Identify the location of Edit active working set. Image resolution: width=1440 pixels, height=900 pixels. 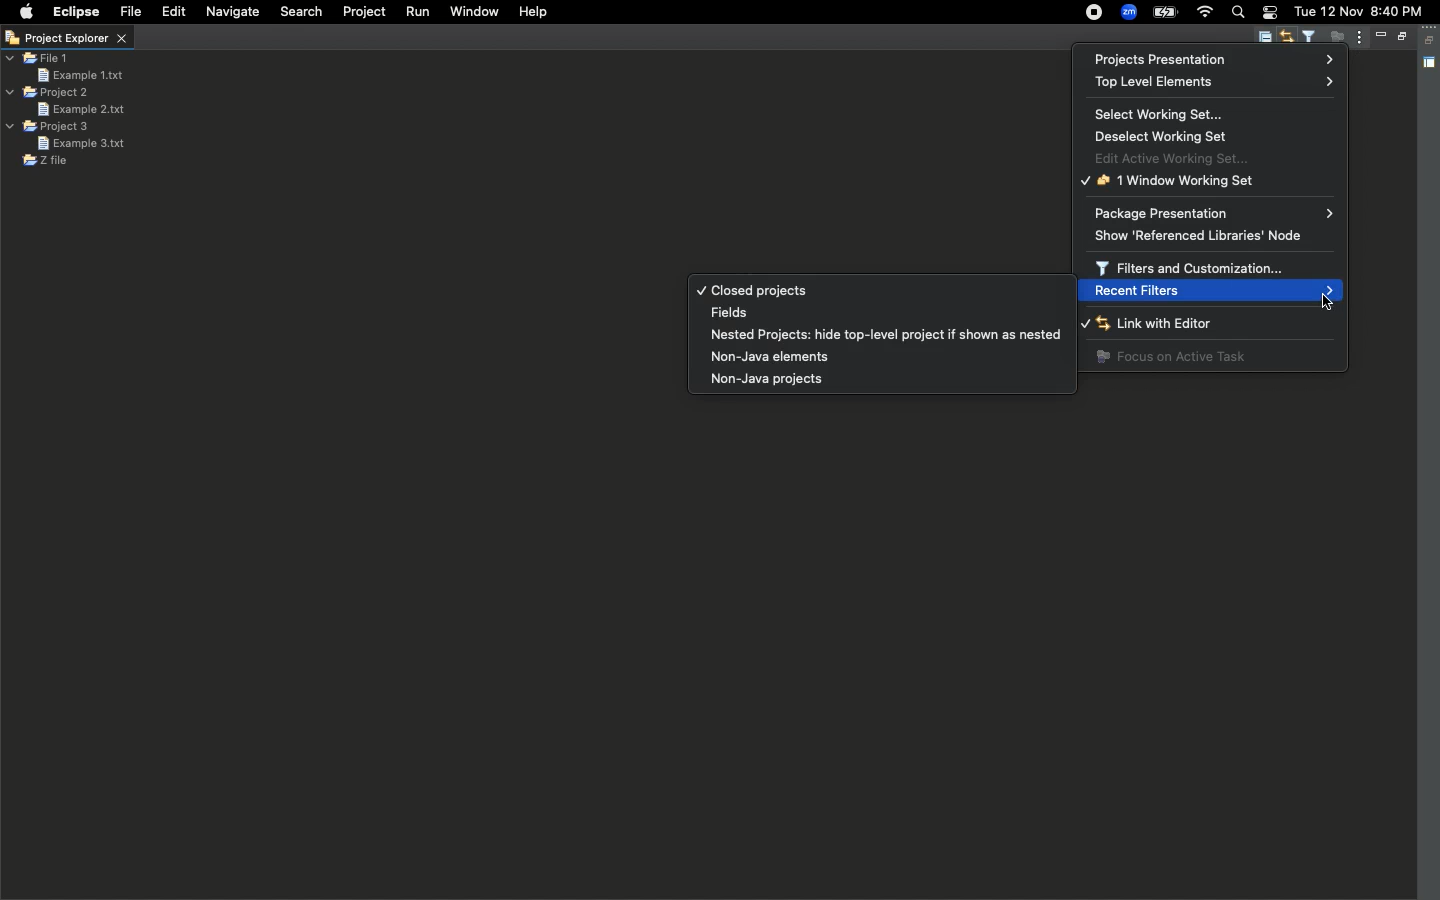
(1181, 157).